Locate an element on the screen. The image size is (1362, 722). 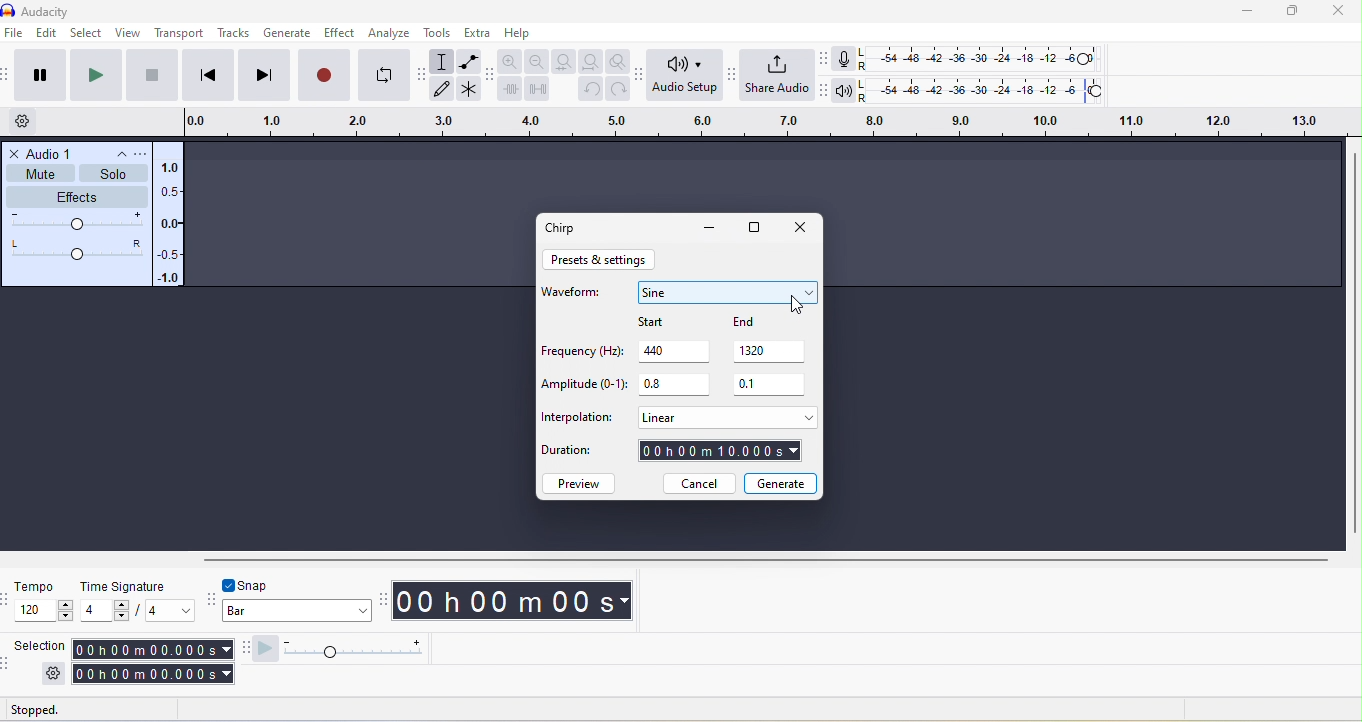
envelope tool  is located at coordinates (470, 60).